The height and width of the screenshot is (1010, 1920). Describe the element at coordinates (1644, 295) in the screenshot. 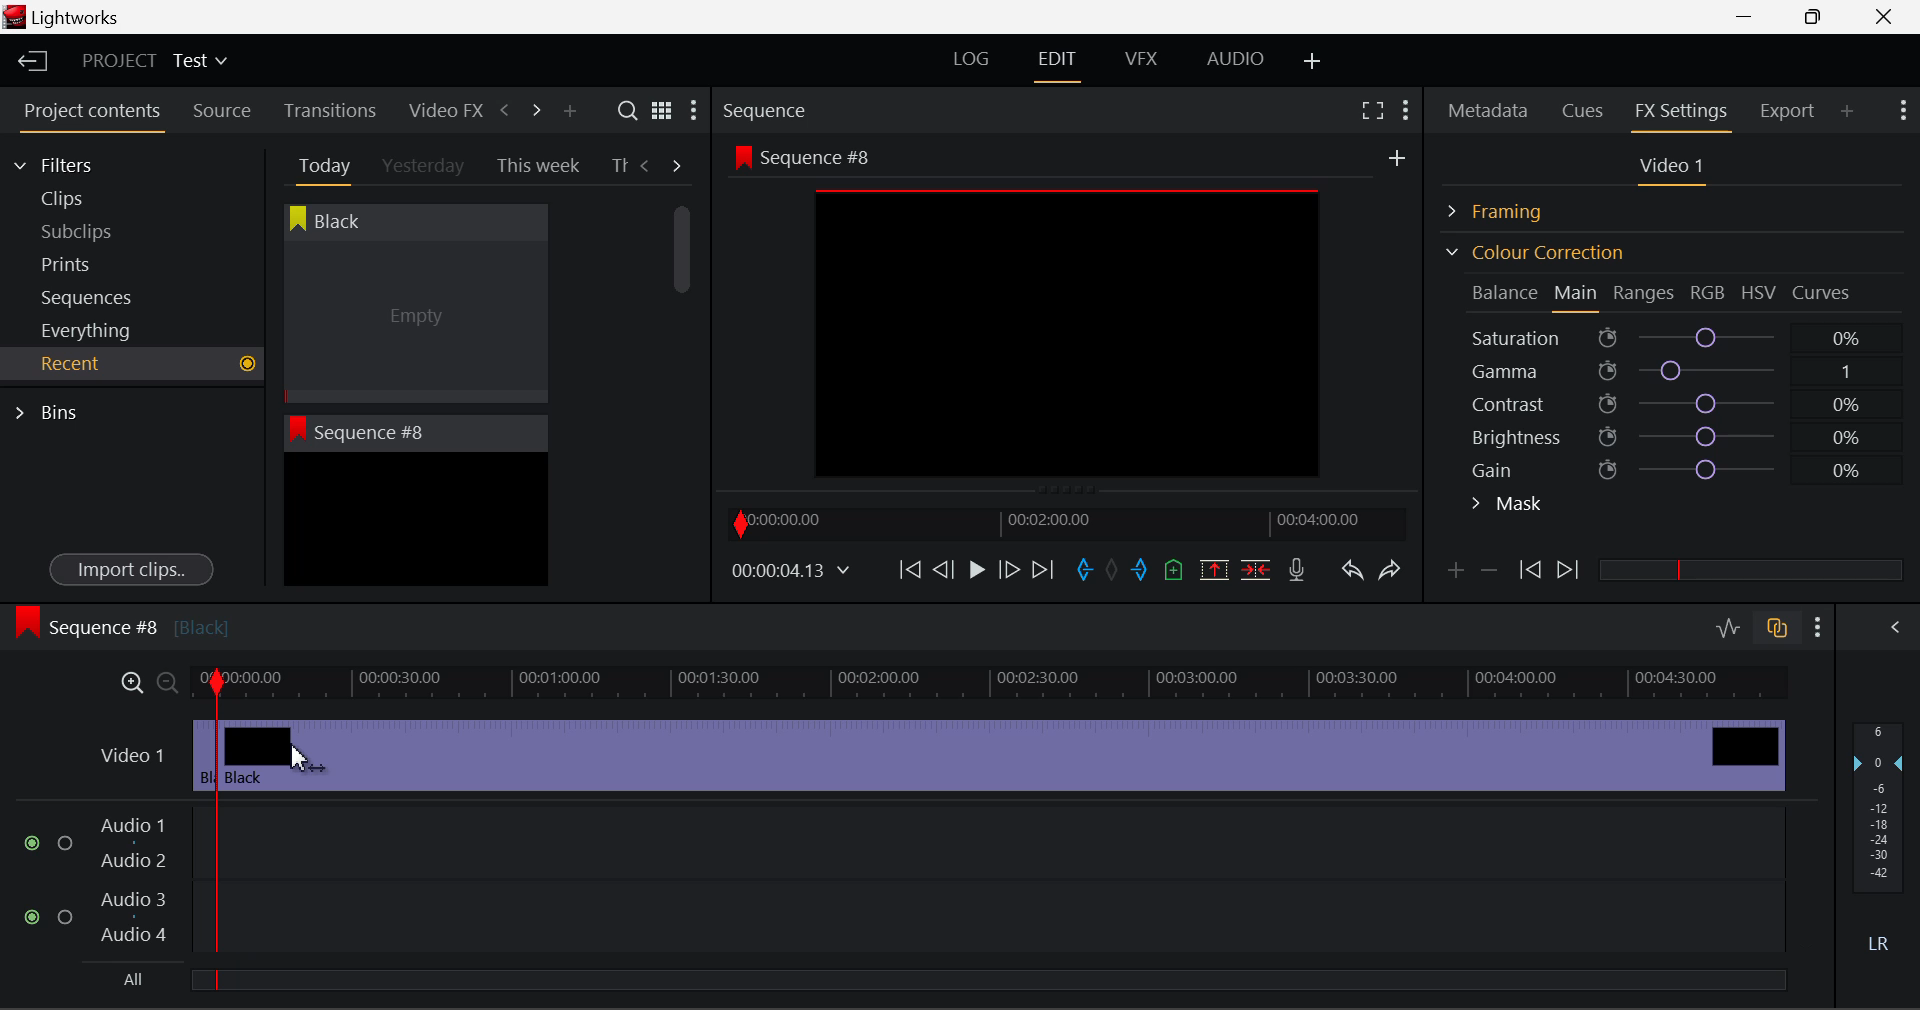

I see `Ranges` at that location.